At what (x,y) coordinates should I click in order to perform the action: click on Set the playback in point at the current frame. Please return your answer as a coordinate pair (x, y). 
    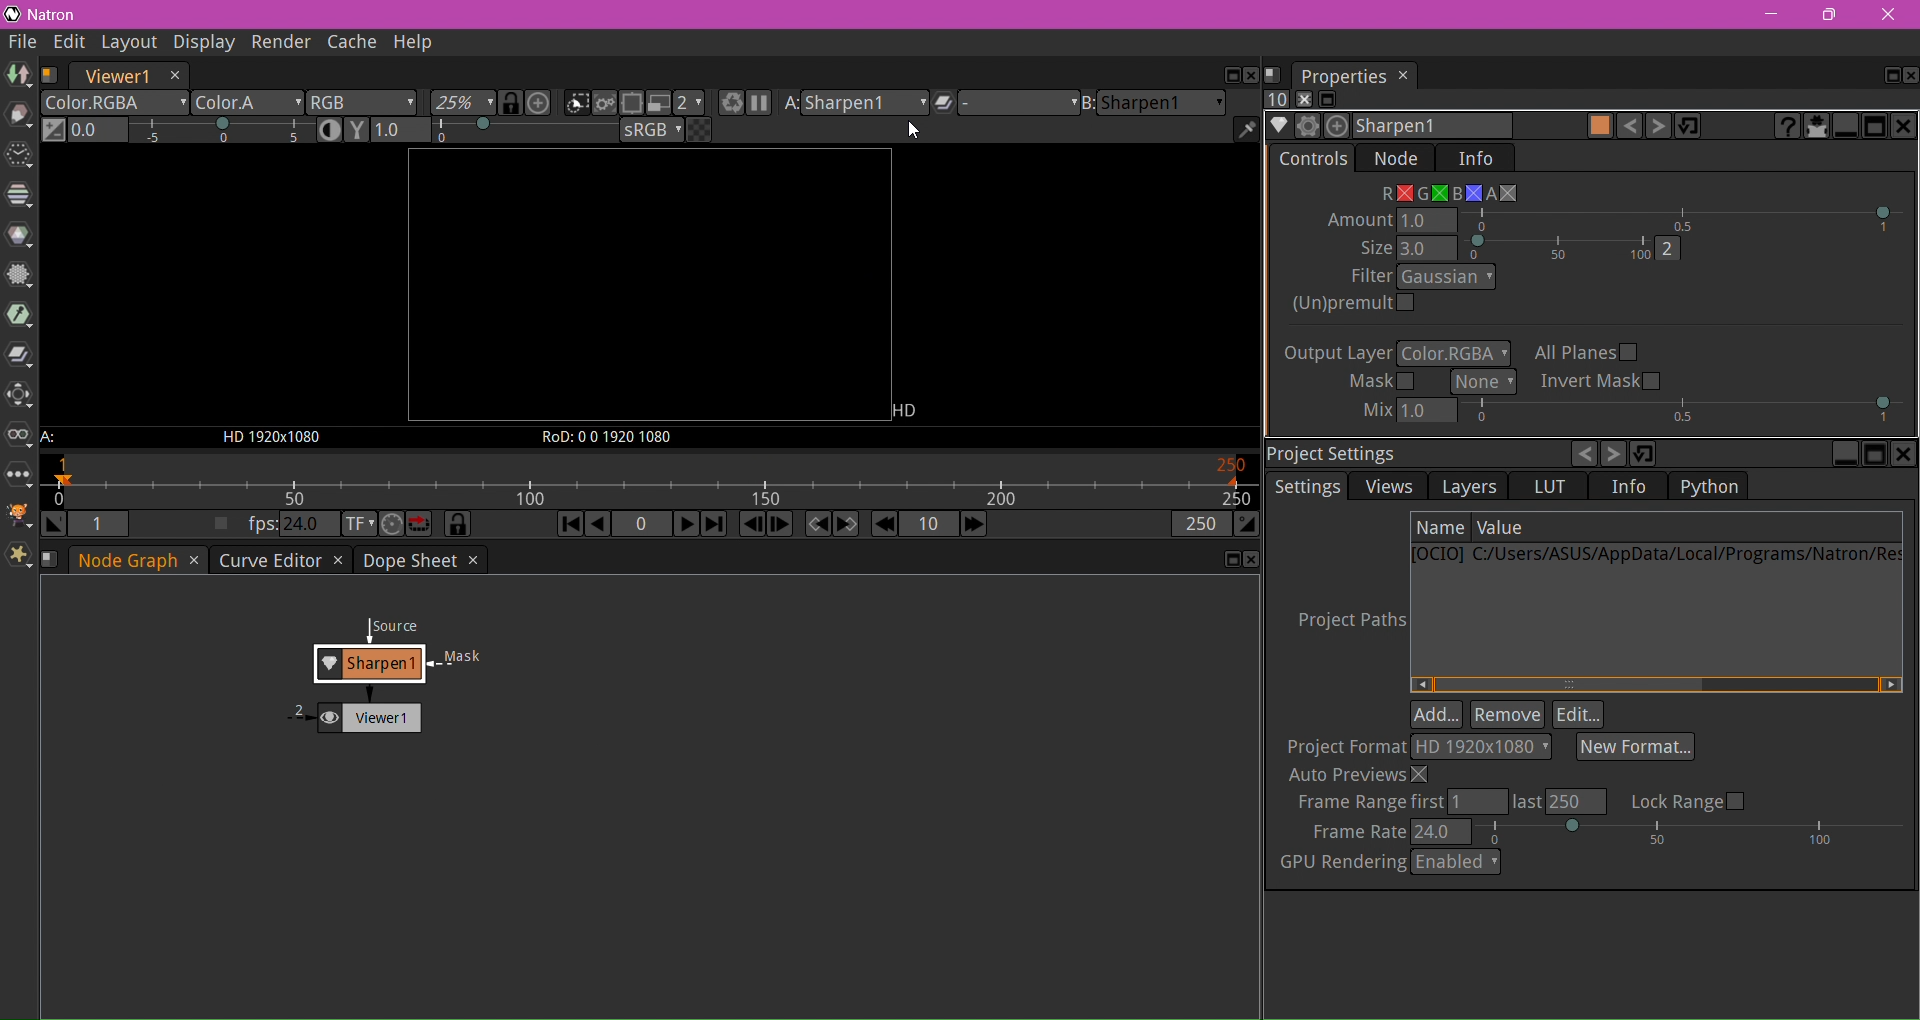
    Looking at the image, I should click on (55, 525).